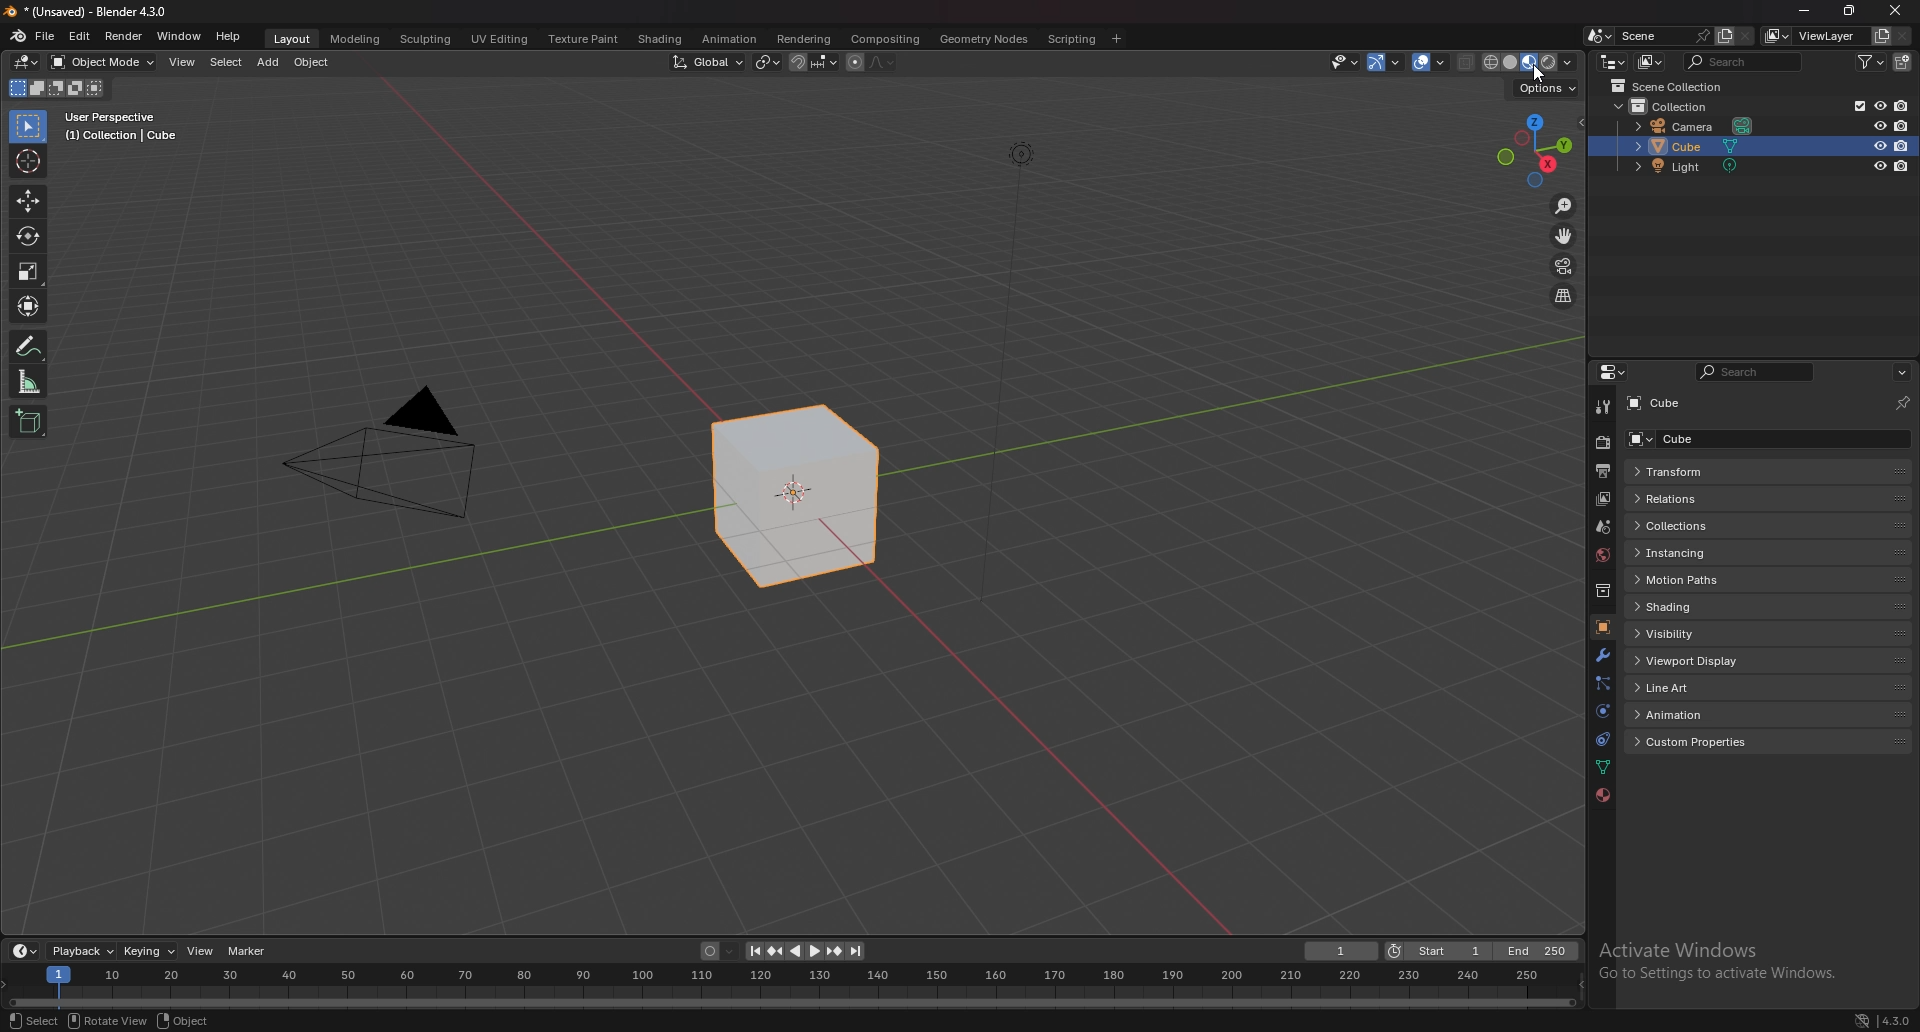  What do you see at coordinates (1853, 106) in the screenshot?
I see `exclude from viewlayer` at bounding box center [1853, 106].